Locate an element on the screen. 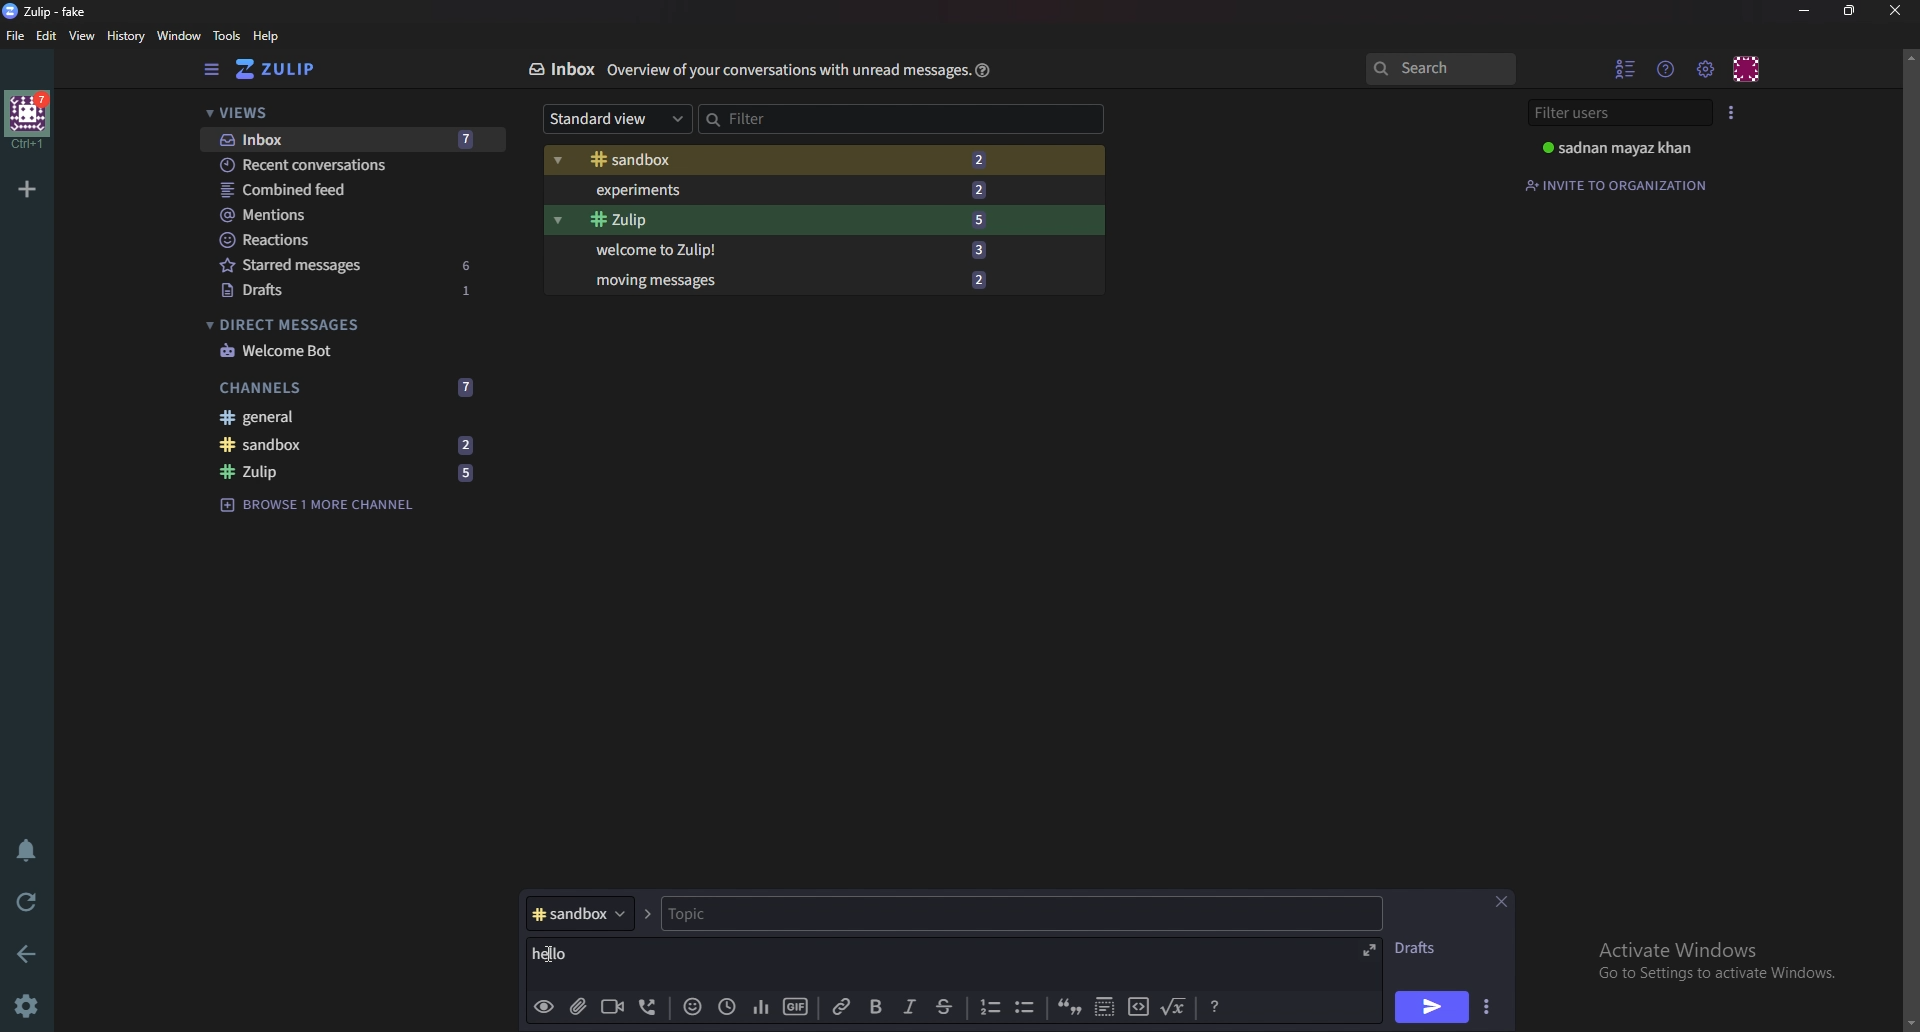  Minimize is located at coordinates (1805, 11).